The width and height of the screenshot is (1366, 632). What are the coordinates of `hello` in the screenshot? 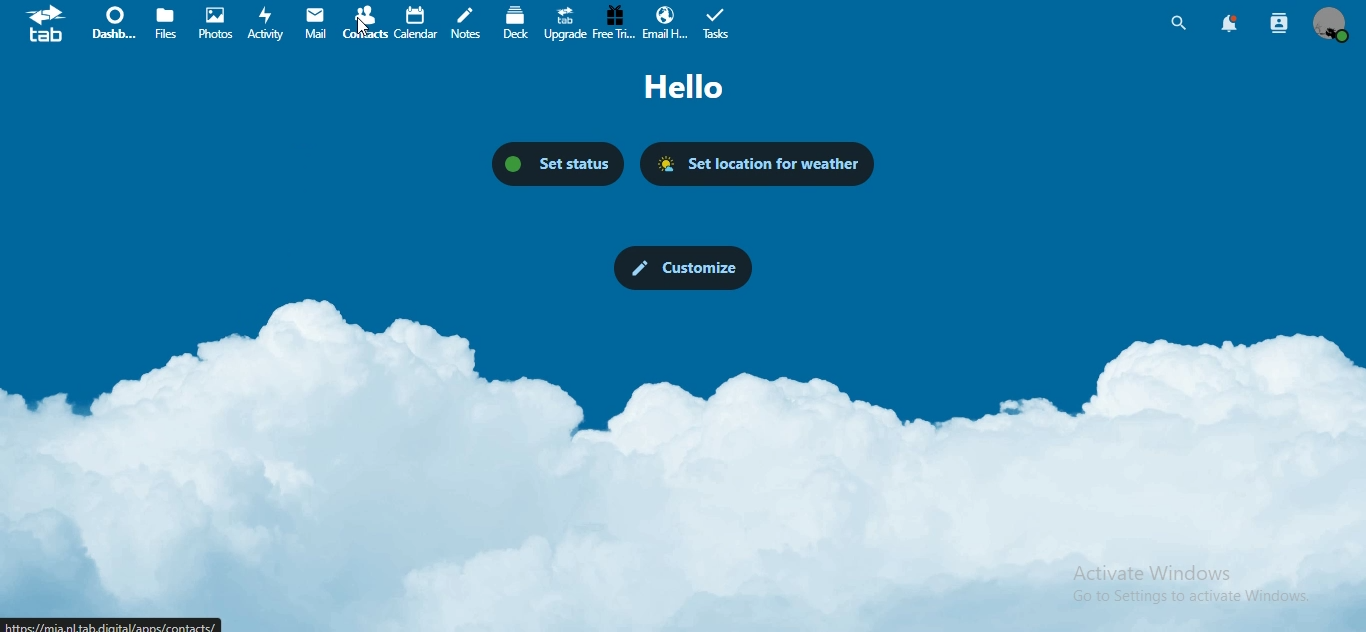 It's located at (695, 88).